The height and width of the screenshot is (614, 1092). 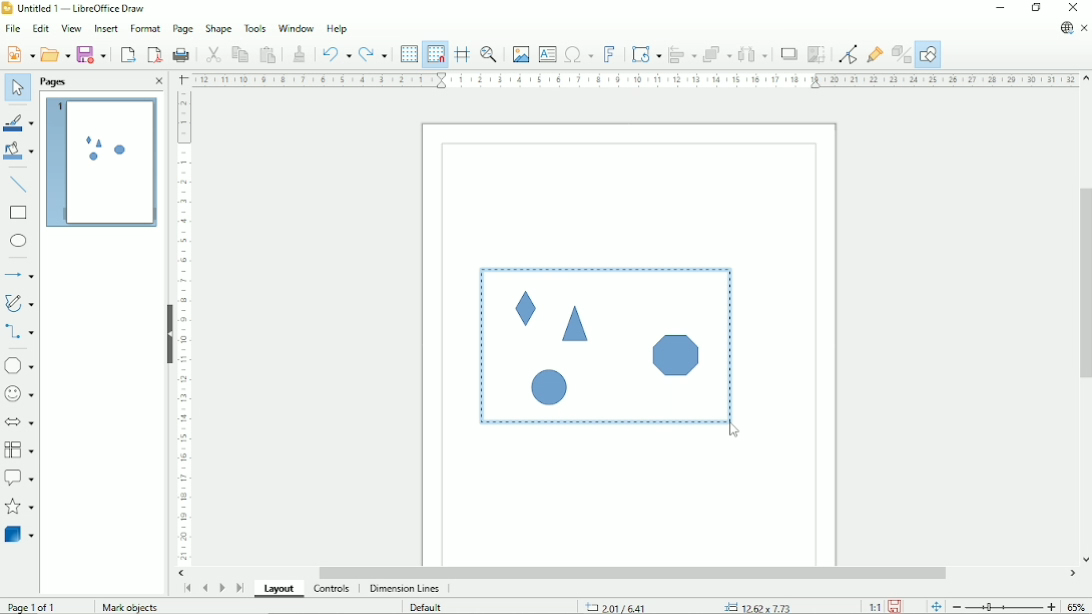 What do you see at coordinates (336, 55) in the screenshot?
I see `Undo` at bounding box center [336, 55].